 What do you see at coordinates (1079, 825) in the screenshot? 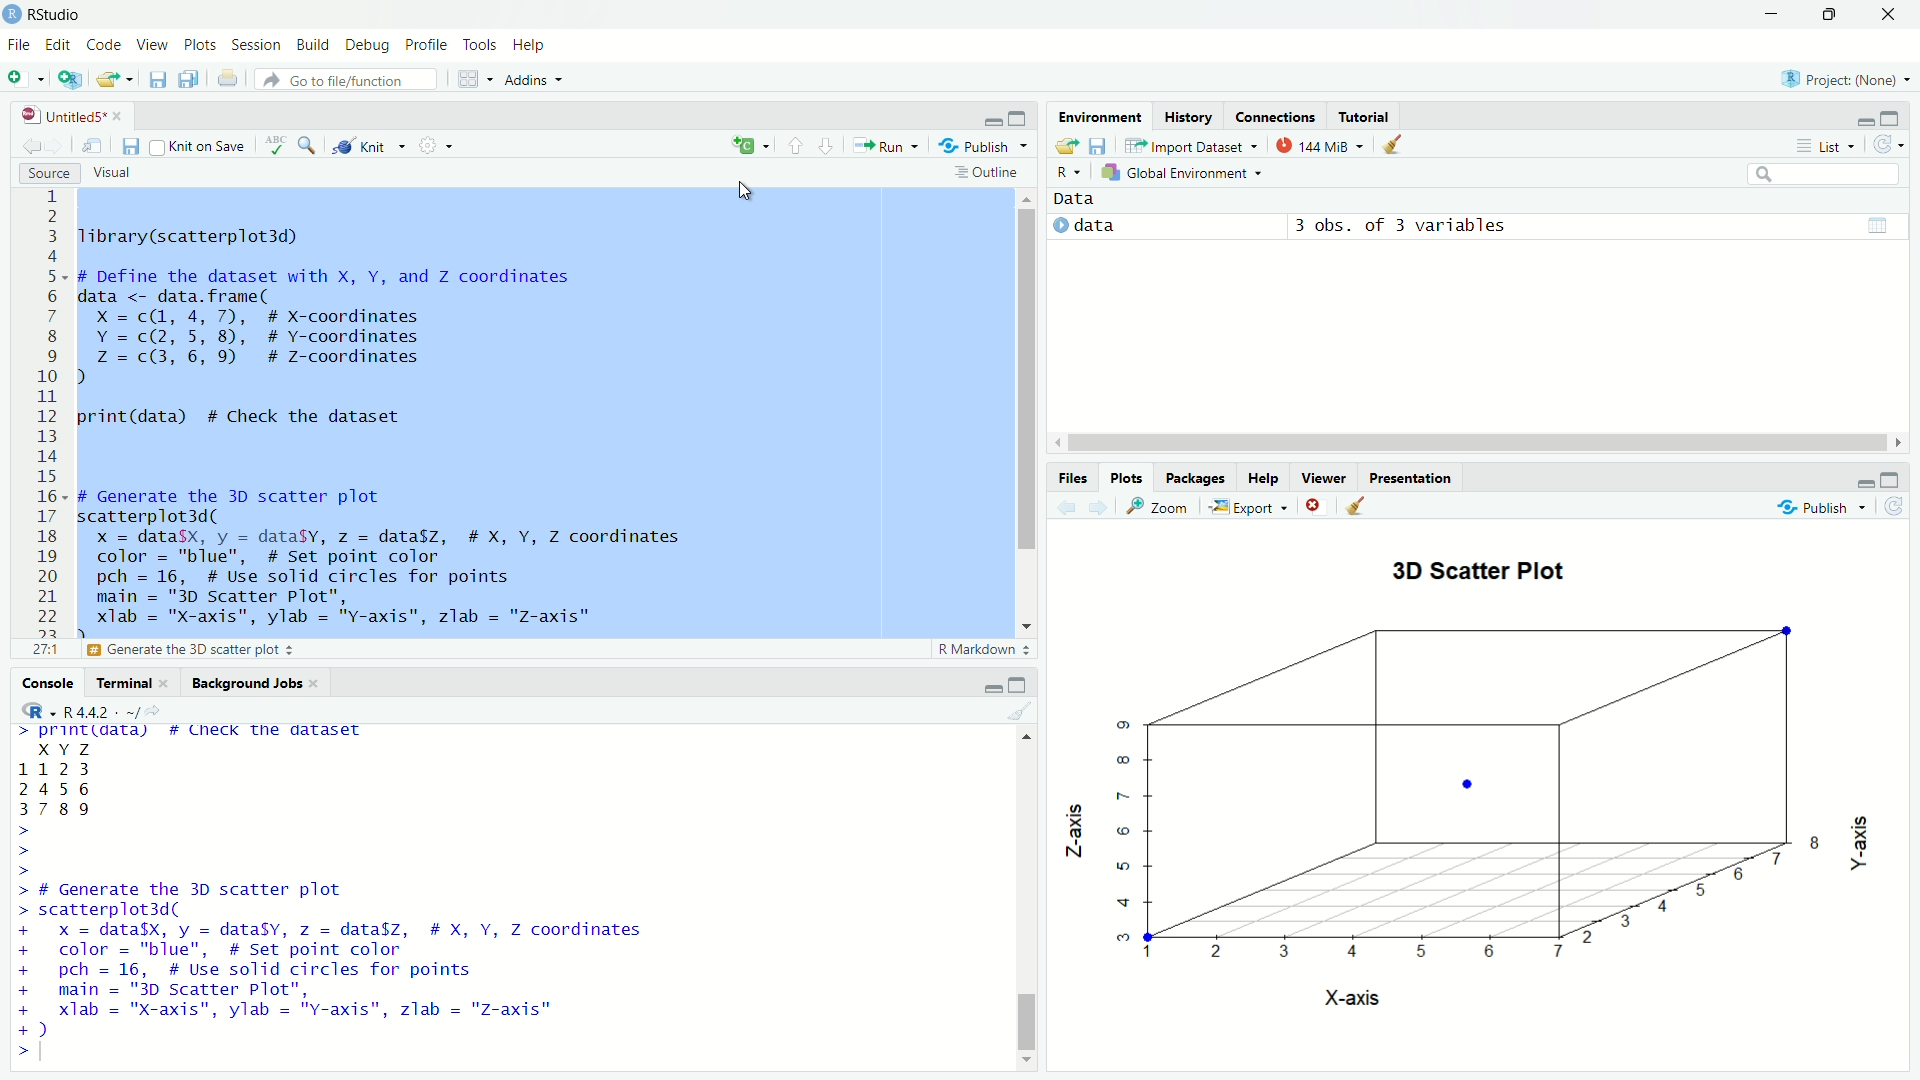
I see `z-axis` at bounding box center [1079, 825].